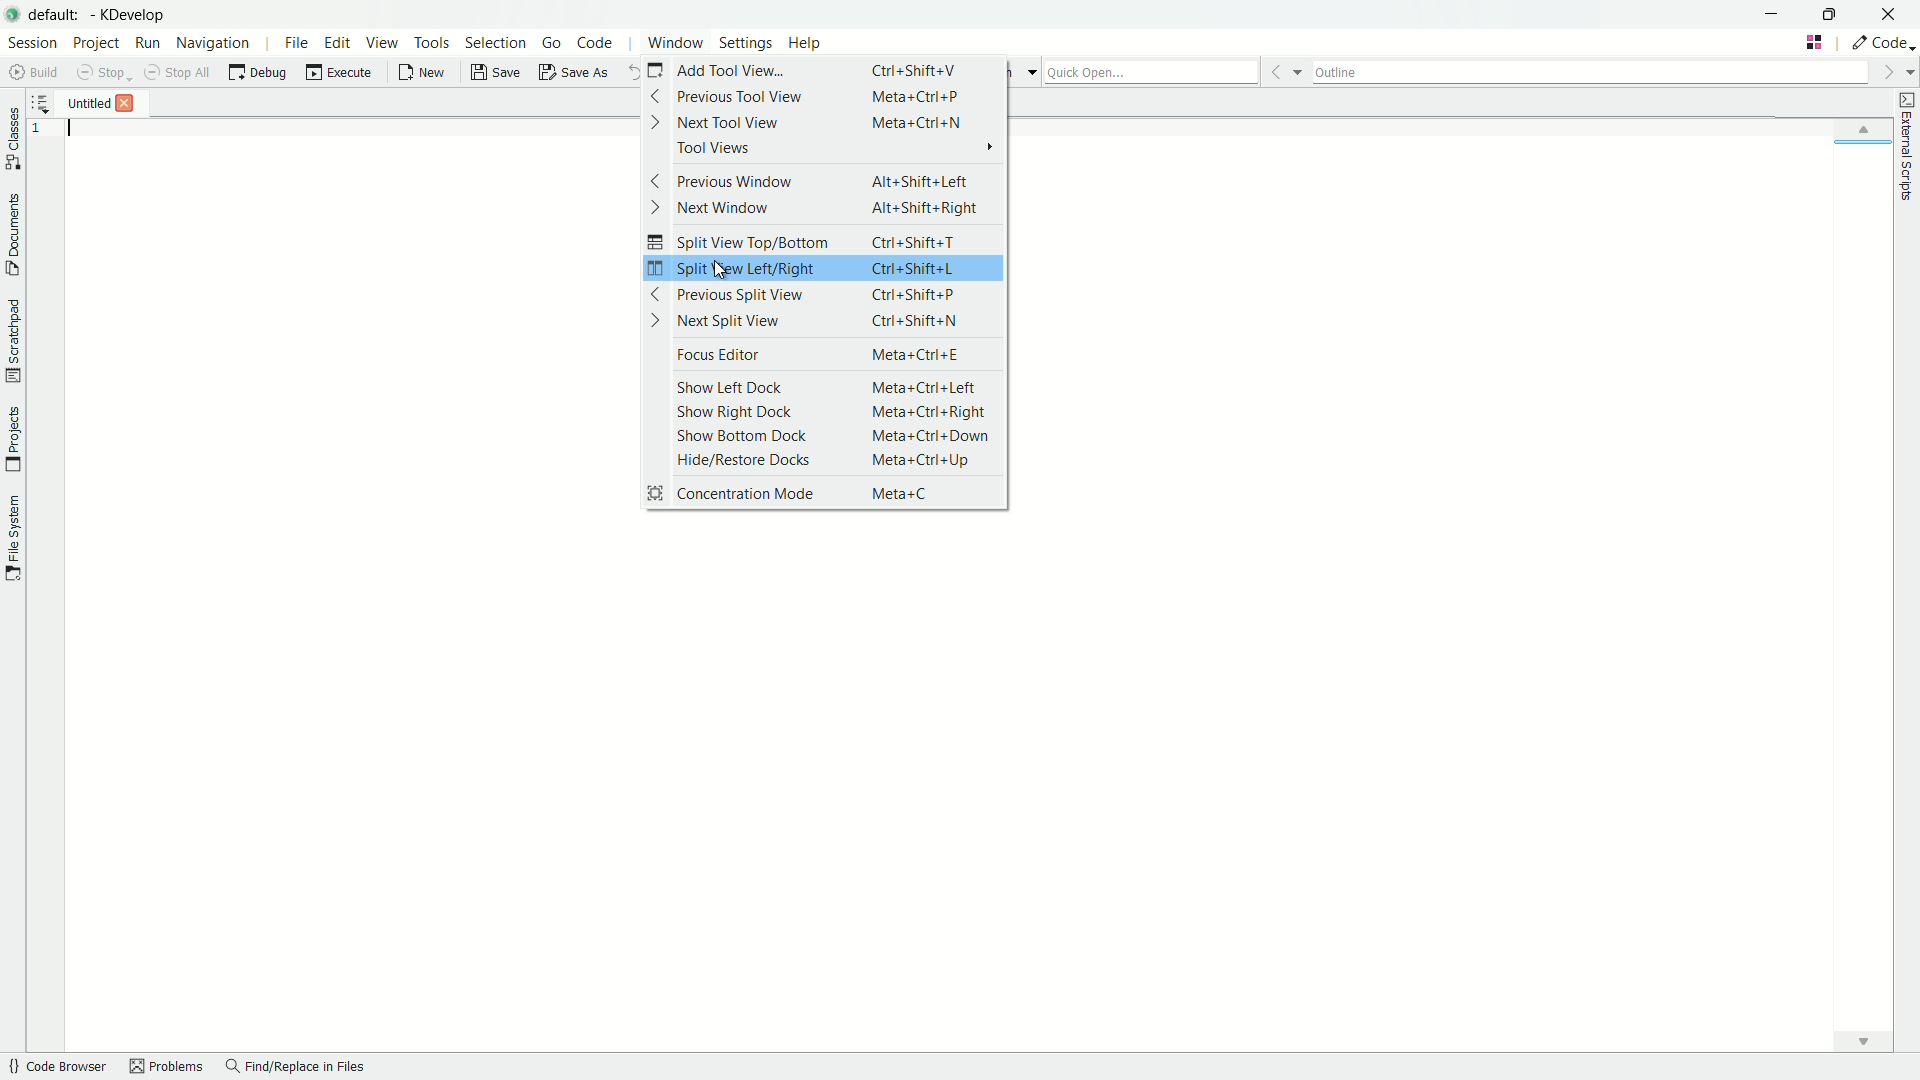  What do you see at coordinates (18, 231) in the screenshot?
I see `toggle documents` at bounding box center [18, 231].